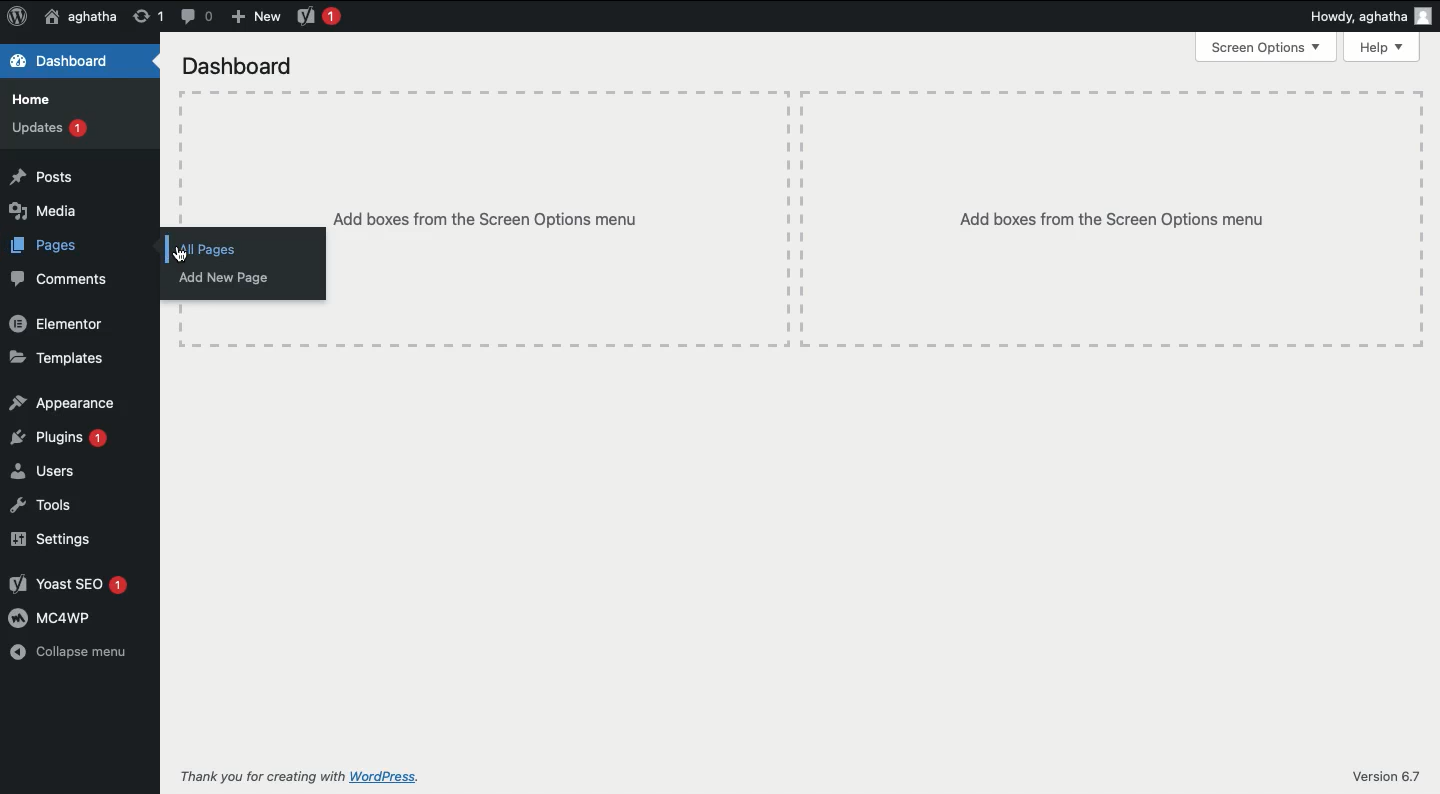 The width and height of the screenshot is (1440, 794). Describe the element at coordinates (1385, 47) in the screenshot. I see `Help` at that location.